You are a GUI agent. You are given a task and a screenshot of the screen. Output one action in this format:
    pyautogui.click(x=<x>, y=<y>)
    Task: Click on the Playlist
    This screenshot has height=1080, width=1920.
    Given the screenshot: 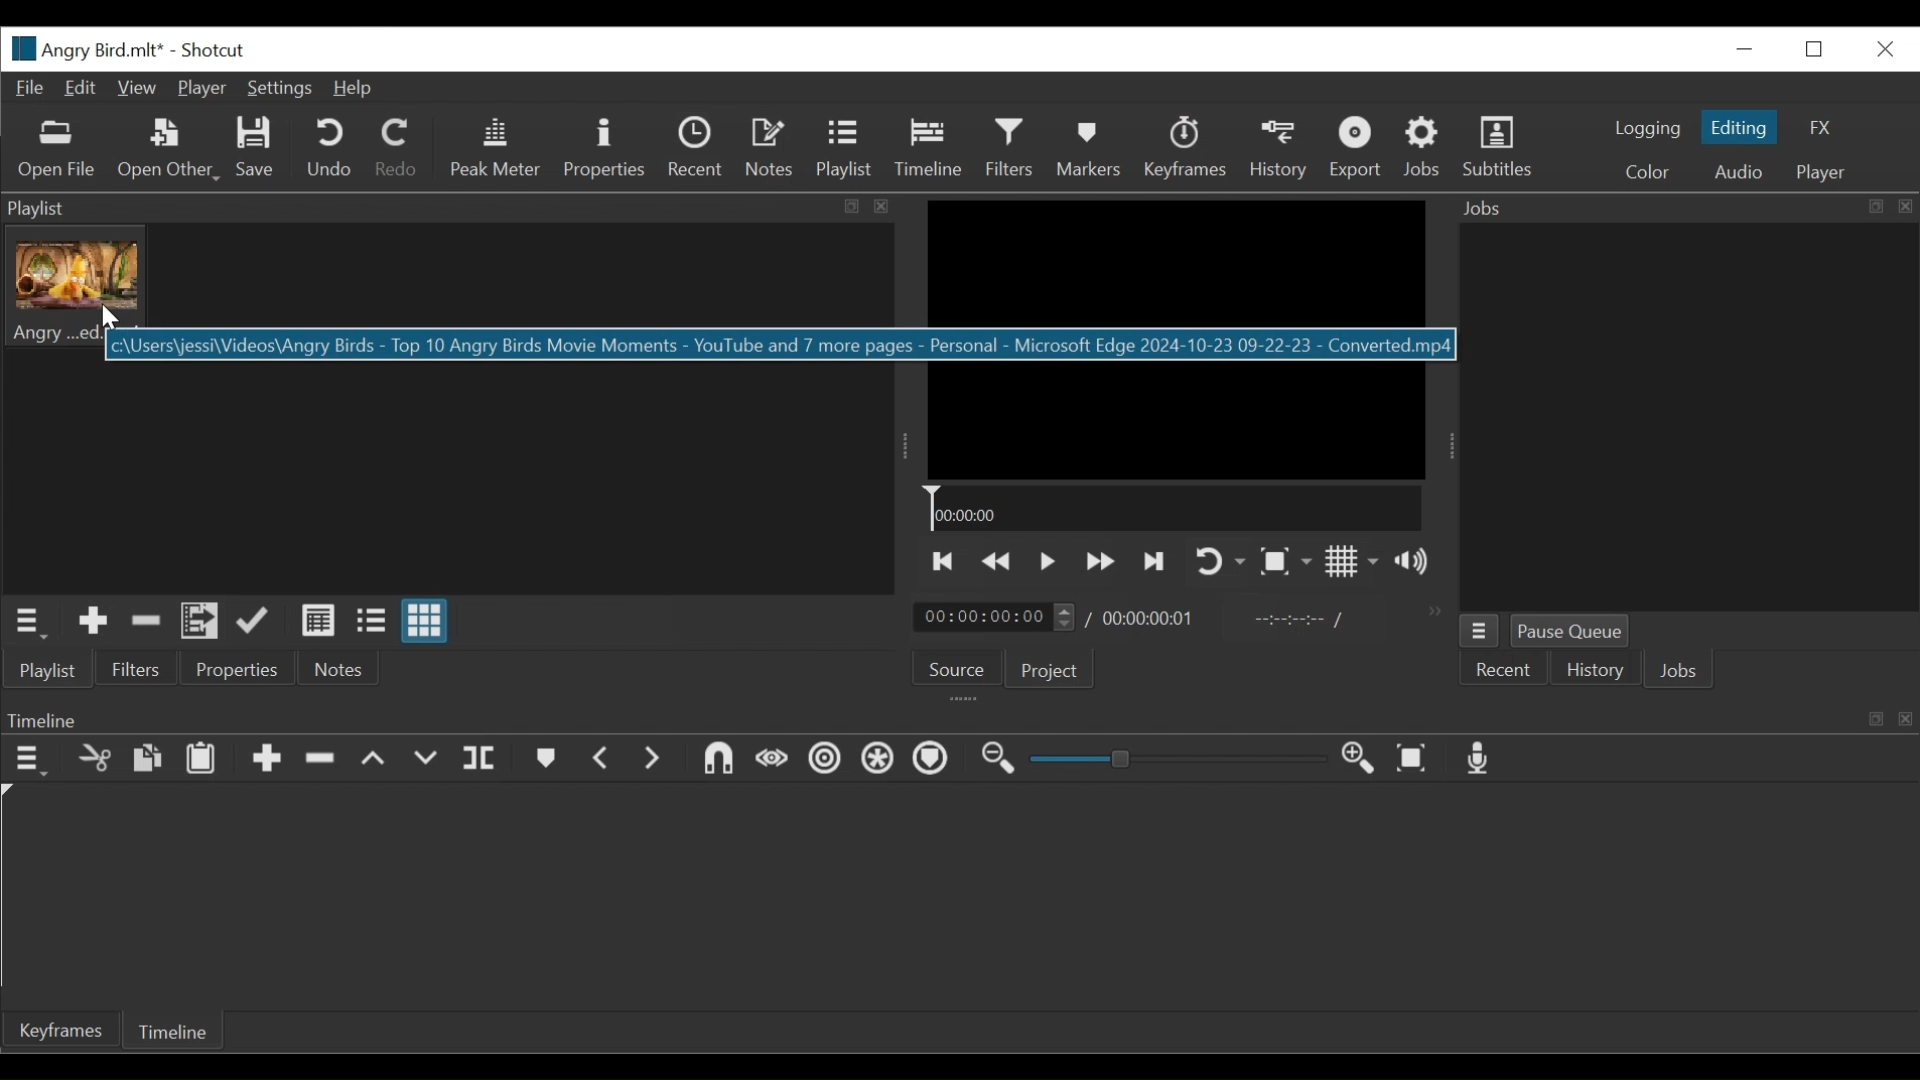 What is the action you would take?
    pyautogui.click(x=843, y=146)
    